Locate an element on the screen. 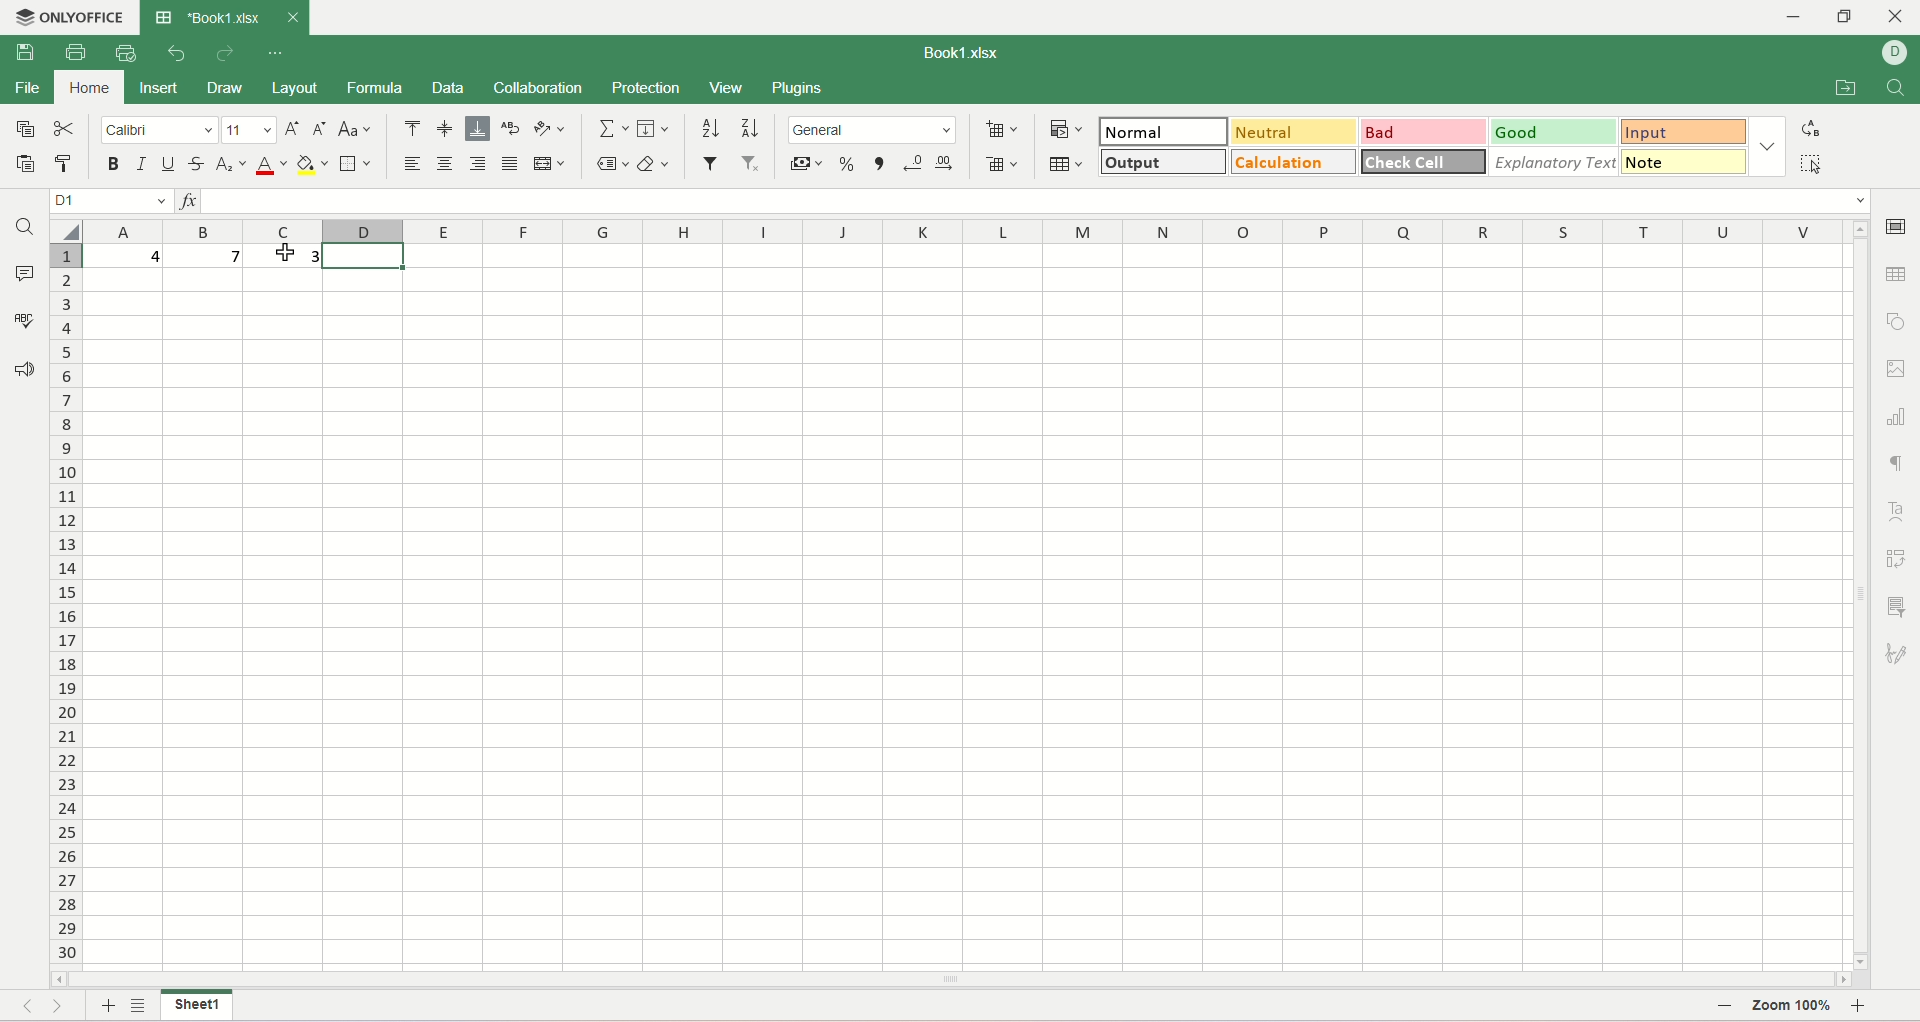 The height and width of the screenshot is (1022, 1920). undo is located at coordinates (177, 54).